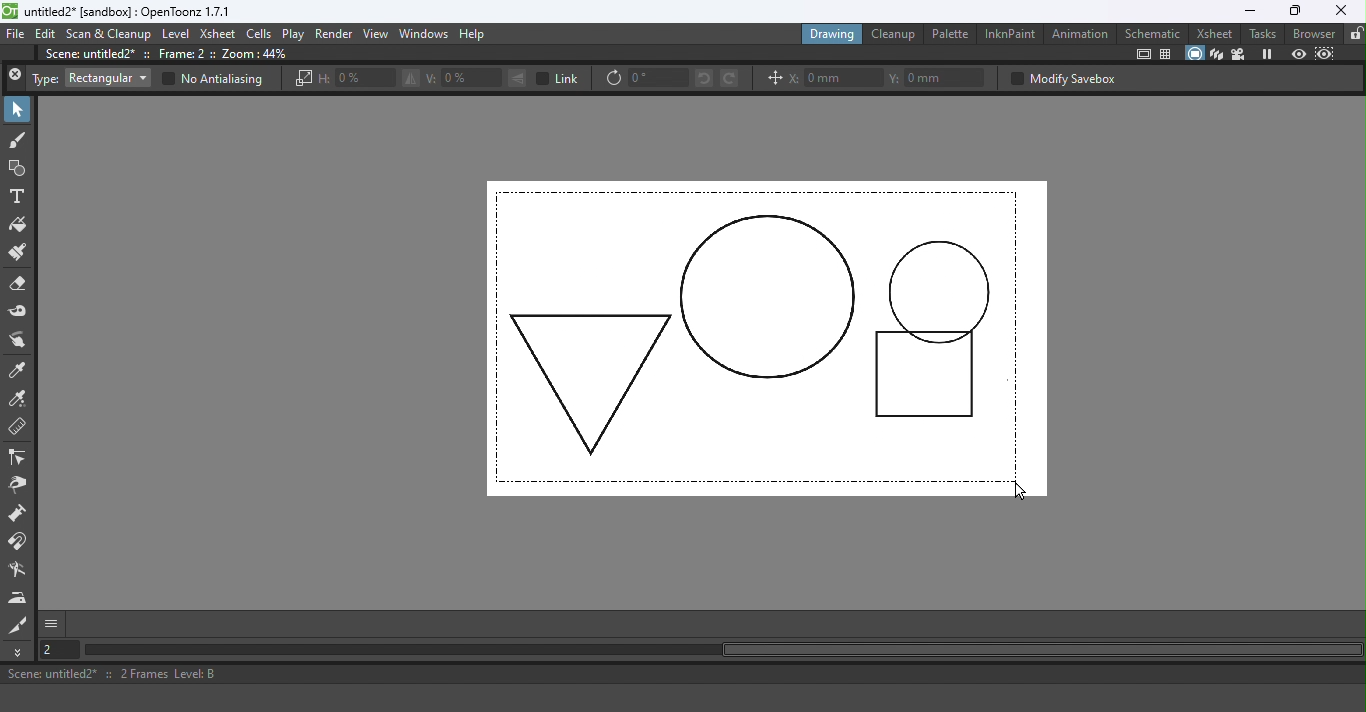 The height and width of the screenshot is (712, 1366). I want to click on Flip selection horizontally, so click(409, 79).